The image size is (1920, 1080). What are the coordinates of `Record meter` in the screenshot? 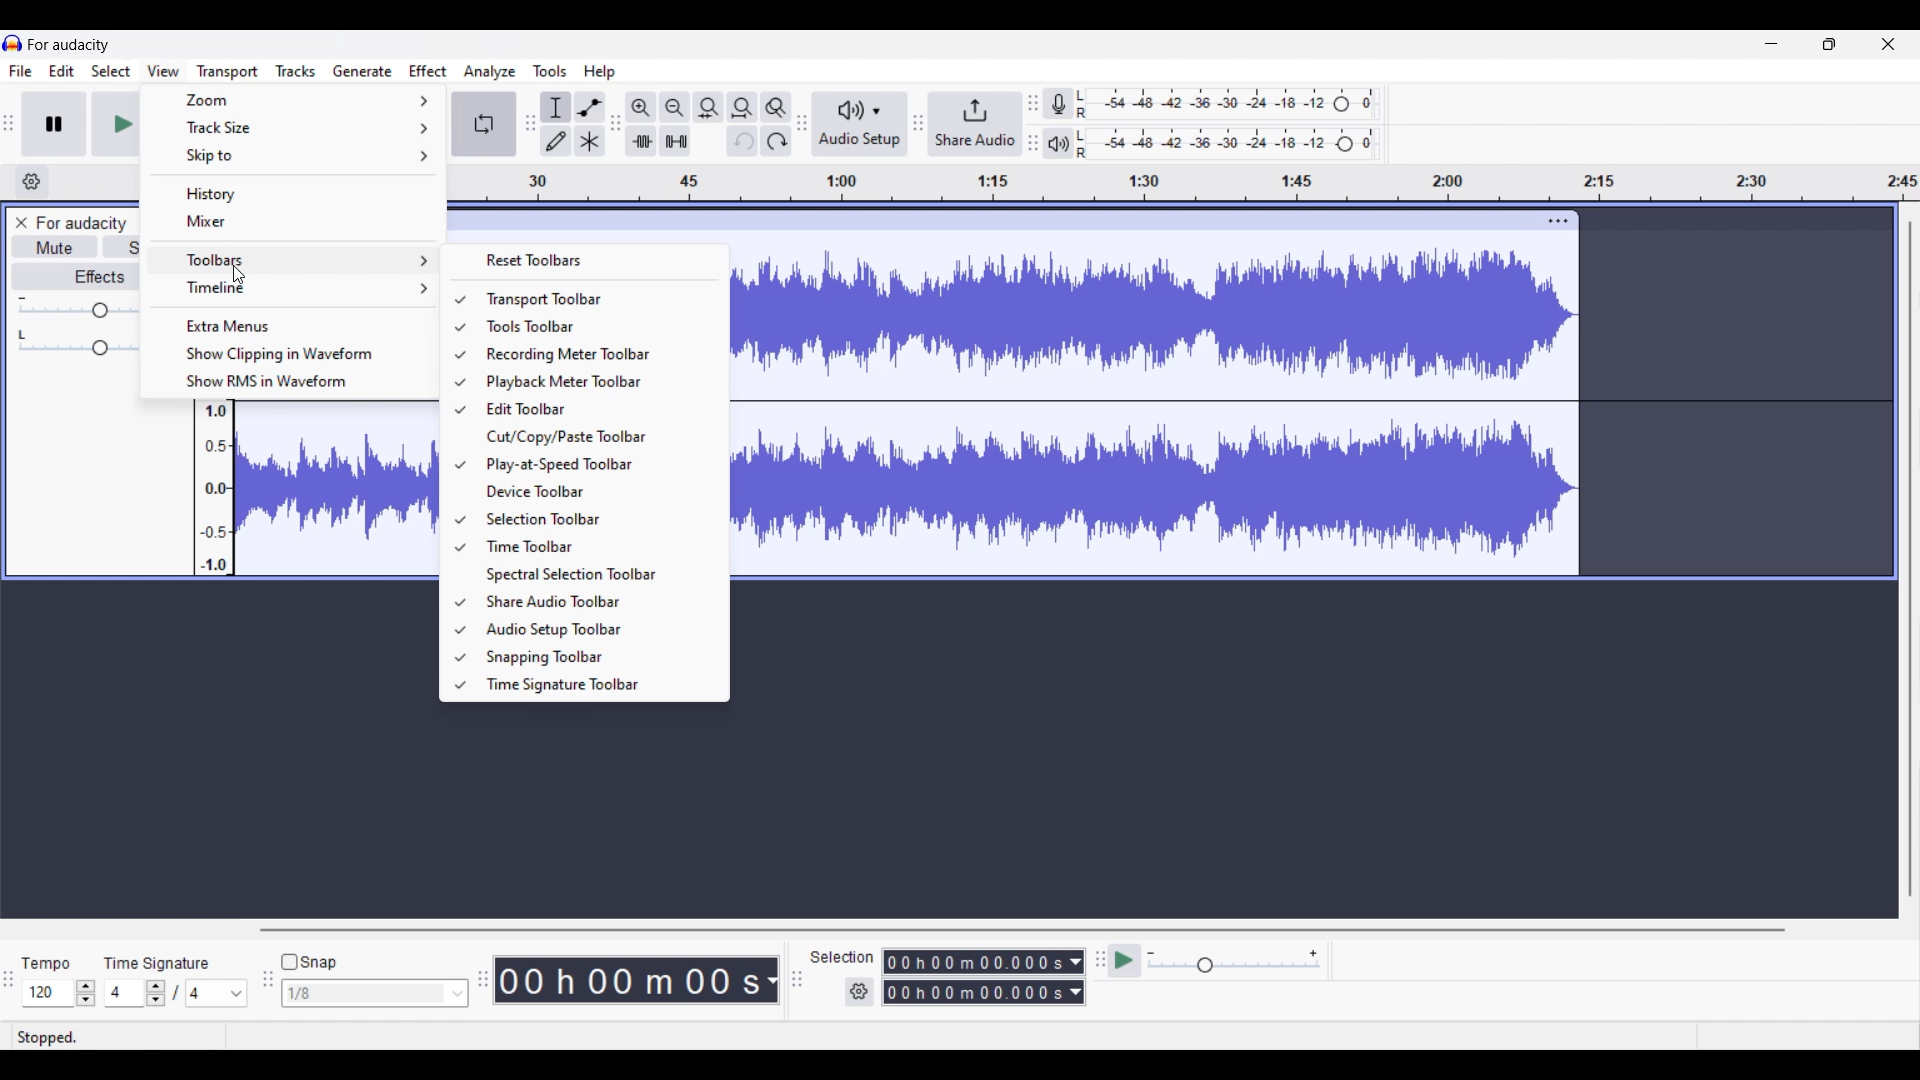 It's located at (1059, 104).